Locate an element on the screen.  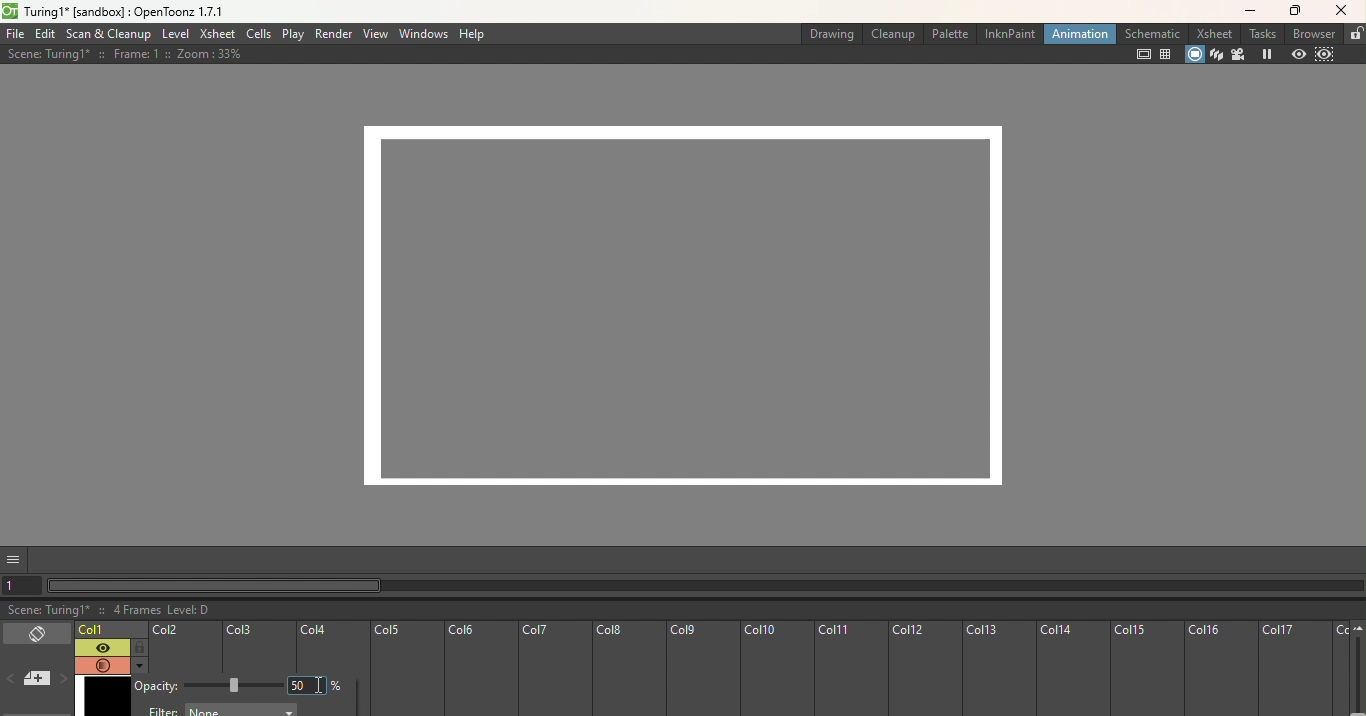
Col10 is located at coordinates (775, 670).